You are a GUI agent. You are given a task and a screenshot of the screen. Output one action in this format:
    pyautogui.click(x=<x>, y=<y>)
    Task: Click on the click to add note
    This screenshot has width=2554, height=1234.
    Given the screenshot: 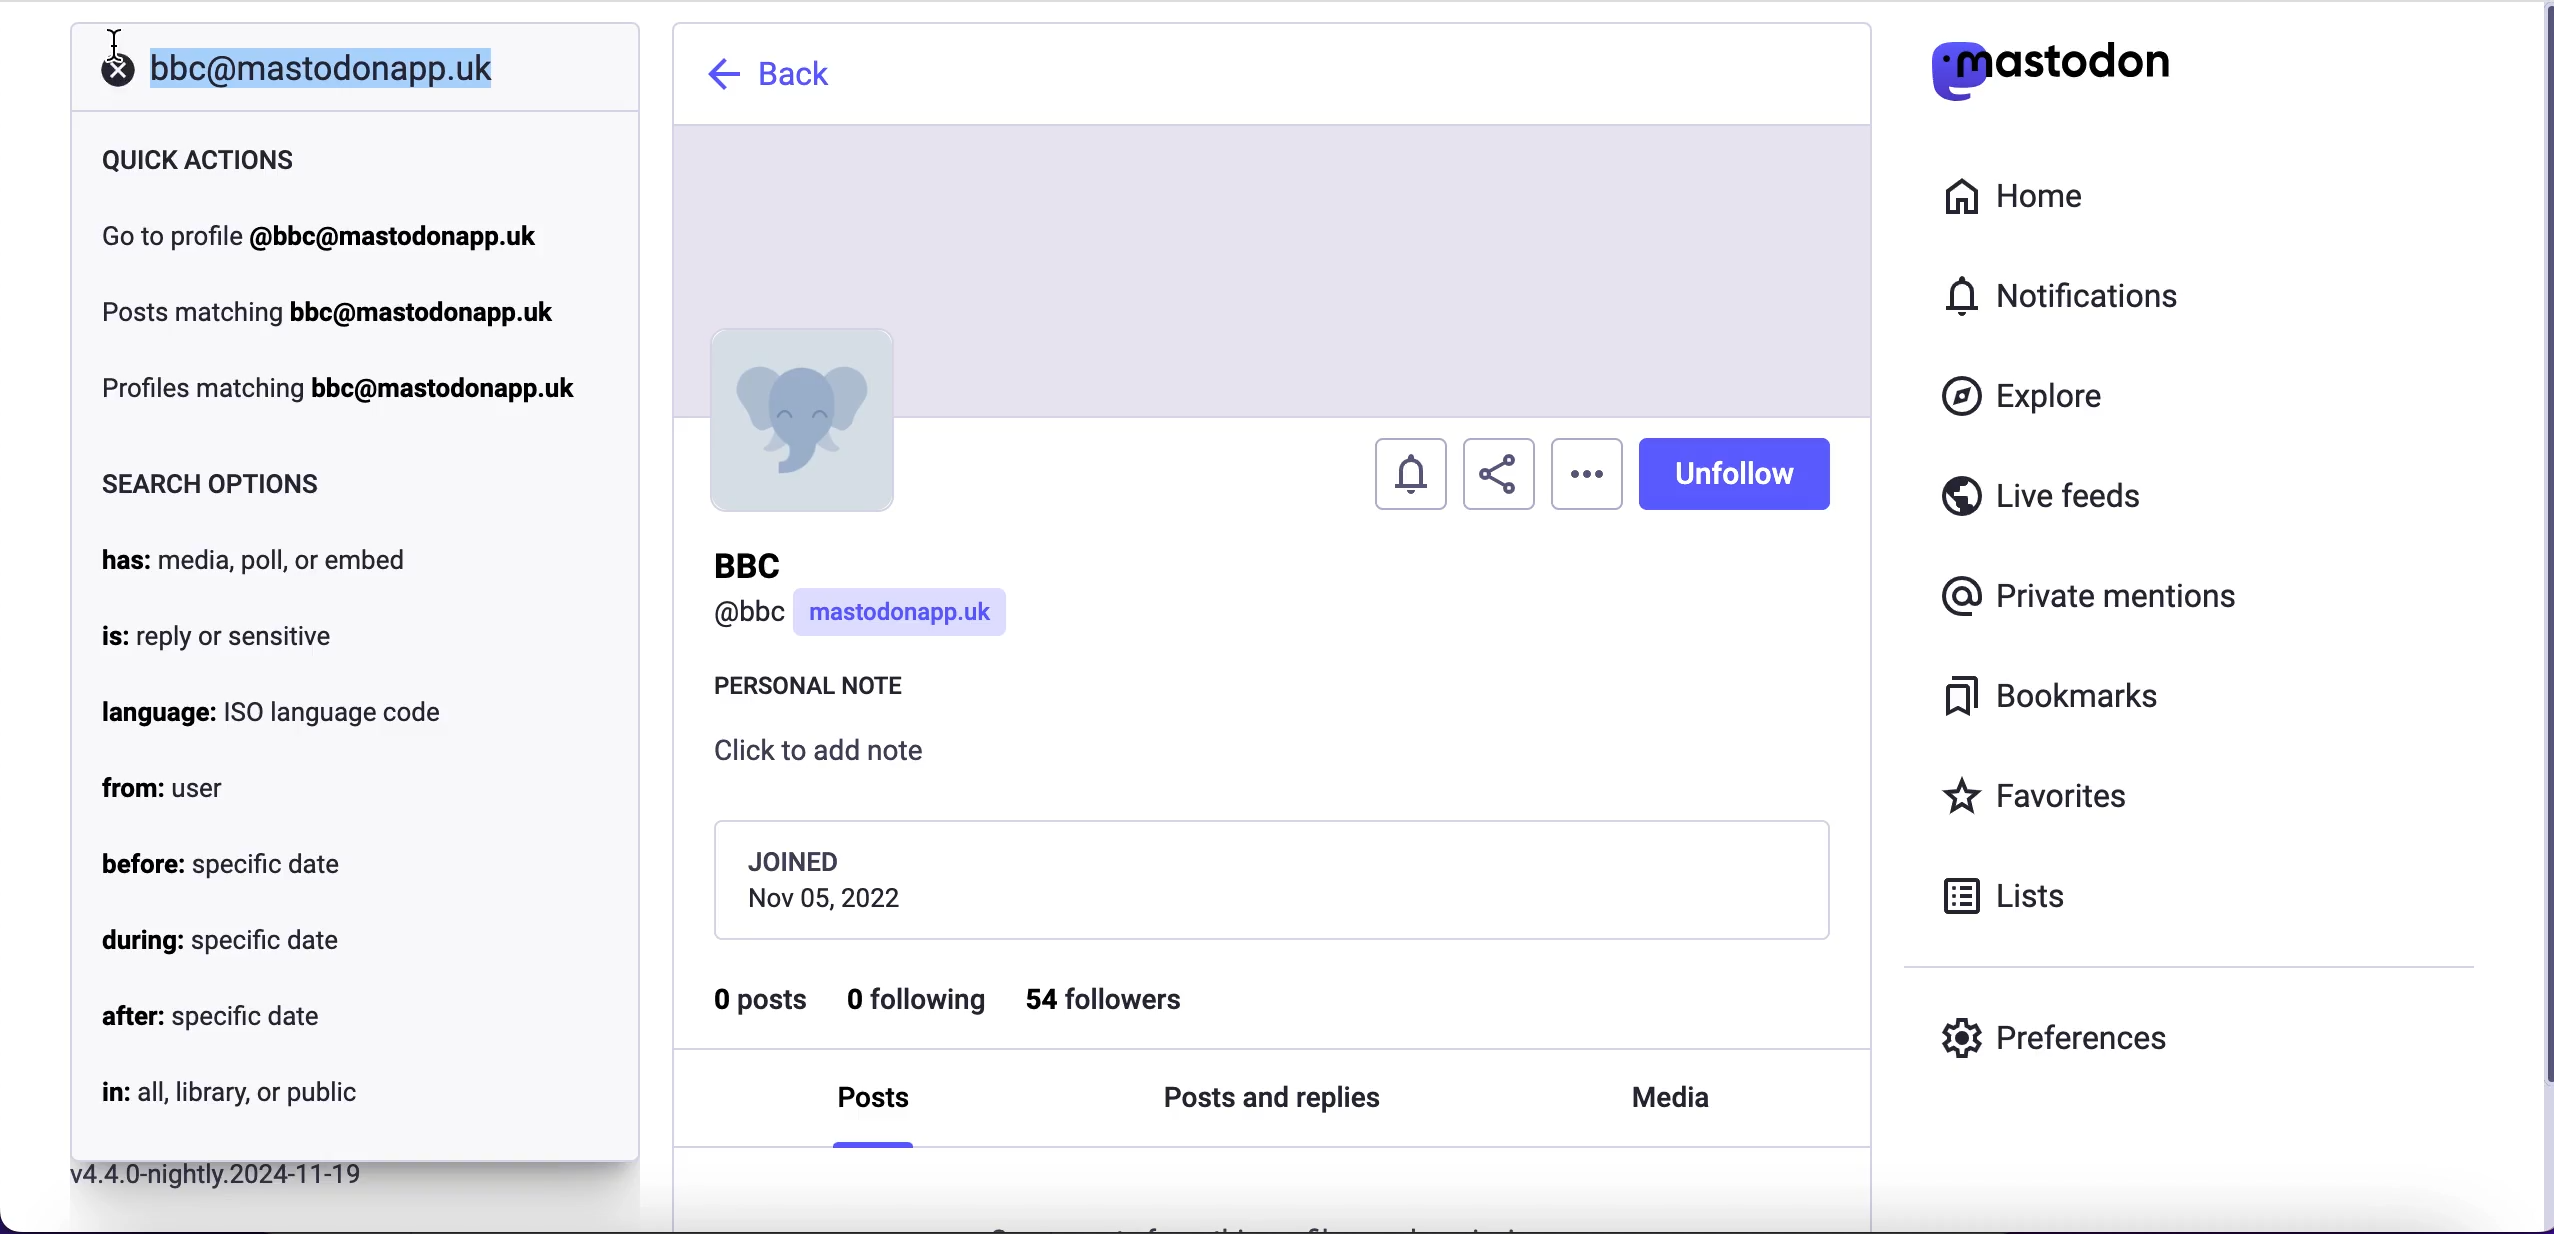 What is the action you would take?
    pyautogui.click(x=836, y=758)
    